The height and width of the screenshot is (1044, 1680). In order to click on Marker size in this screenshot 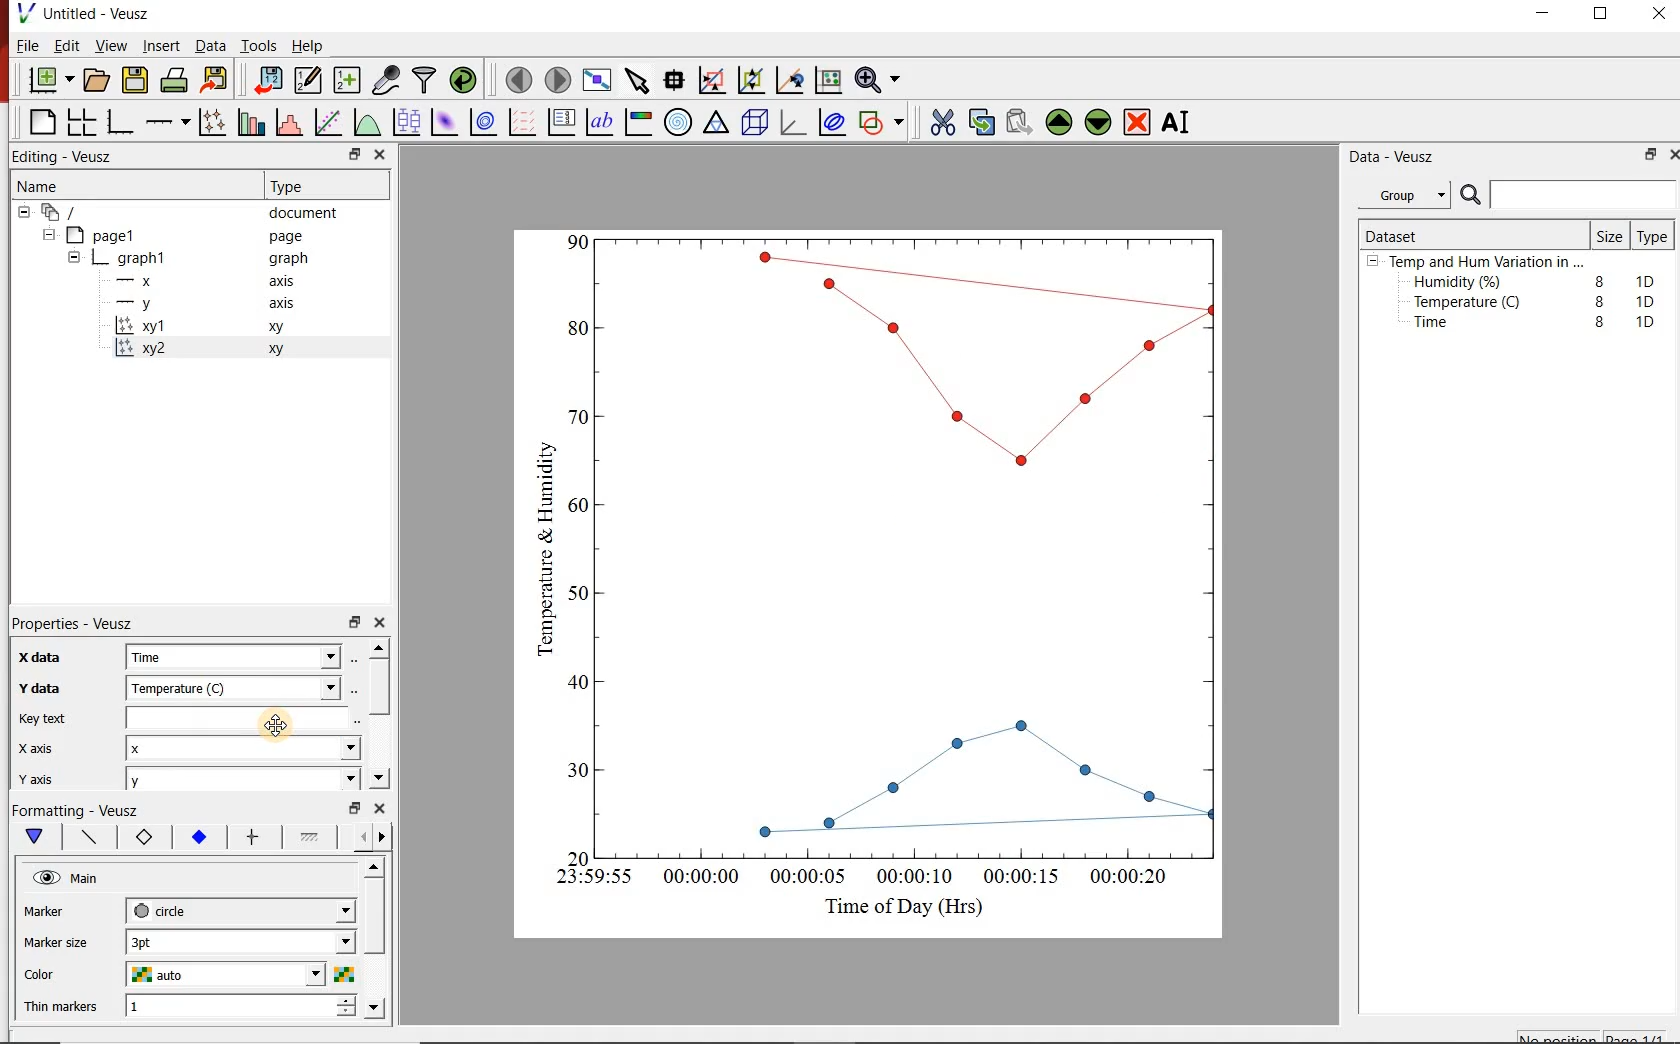, I will do `click(65, 940)`.